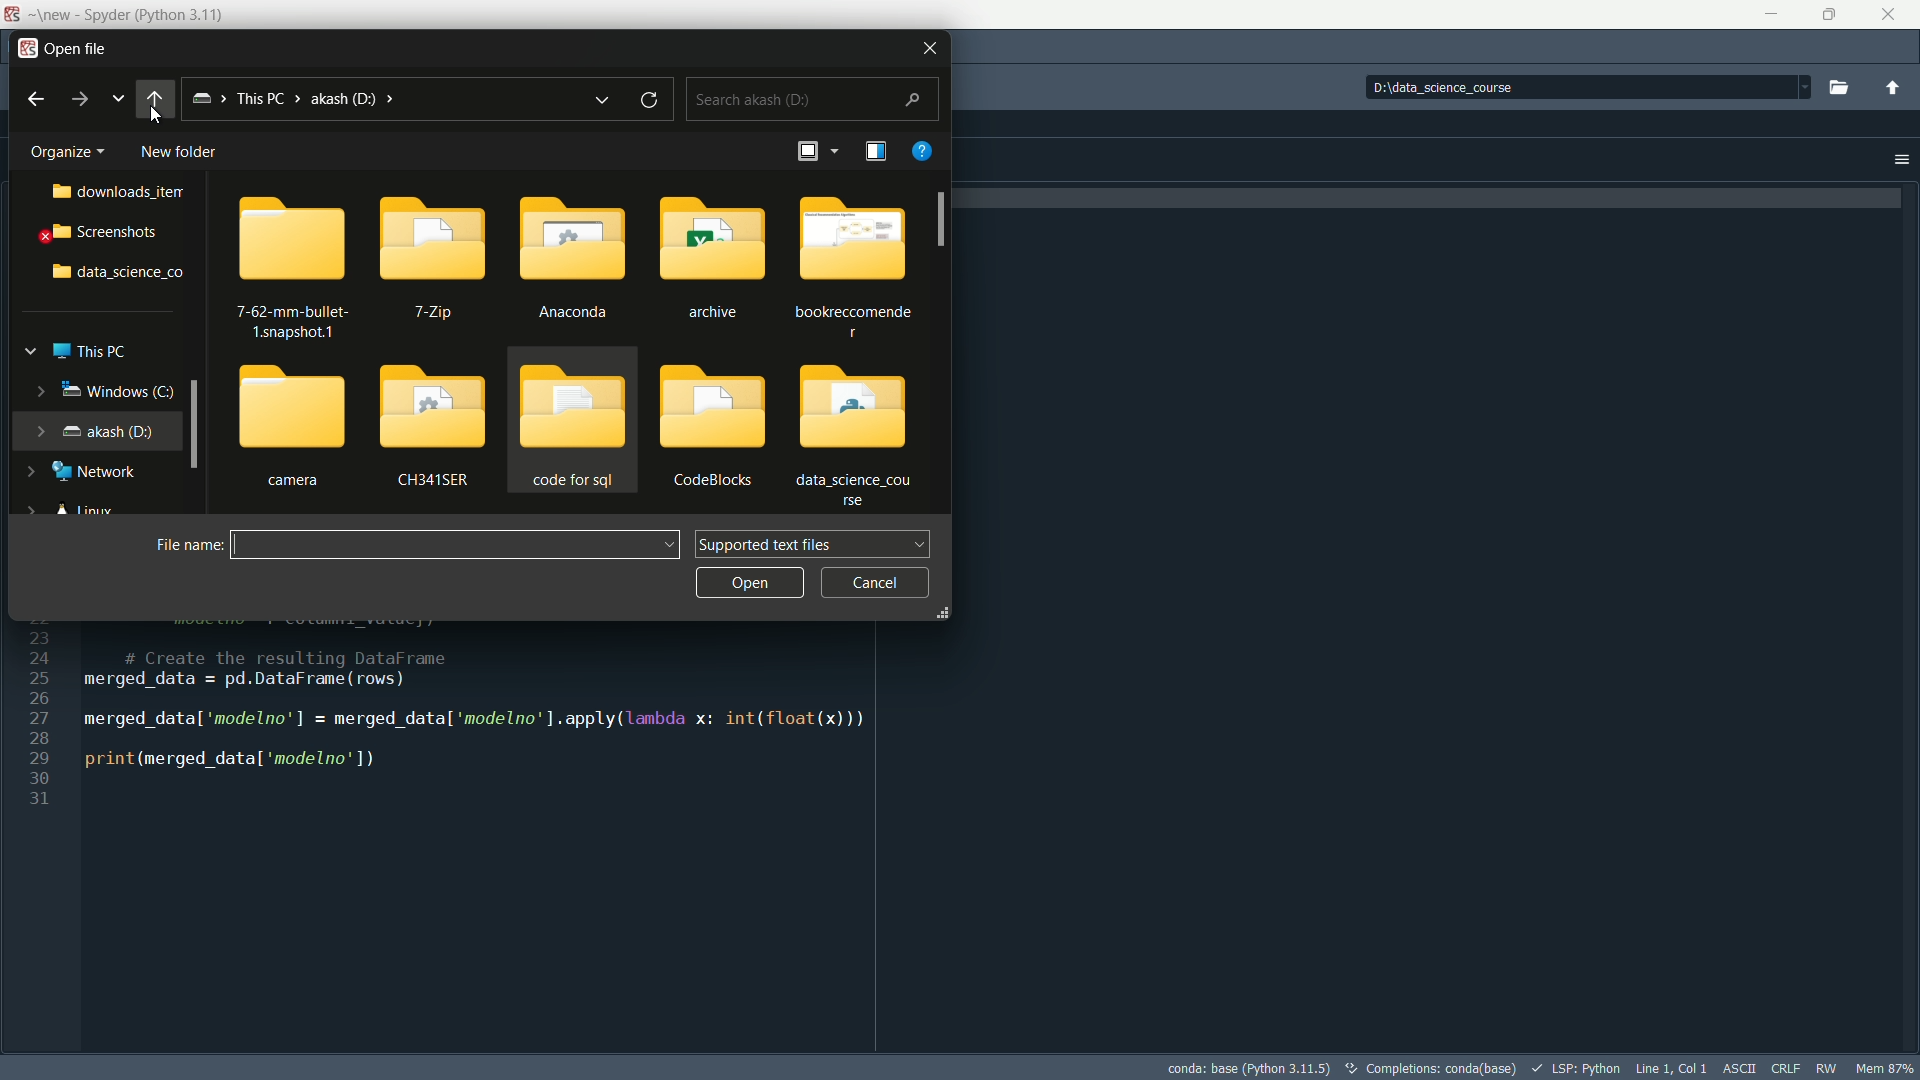 The width and height of the screenshot is (1920, 1080). I want to click on 7-Zip, so click(440, 263).